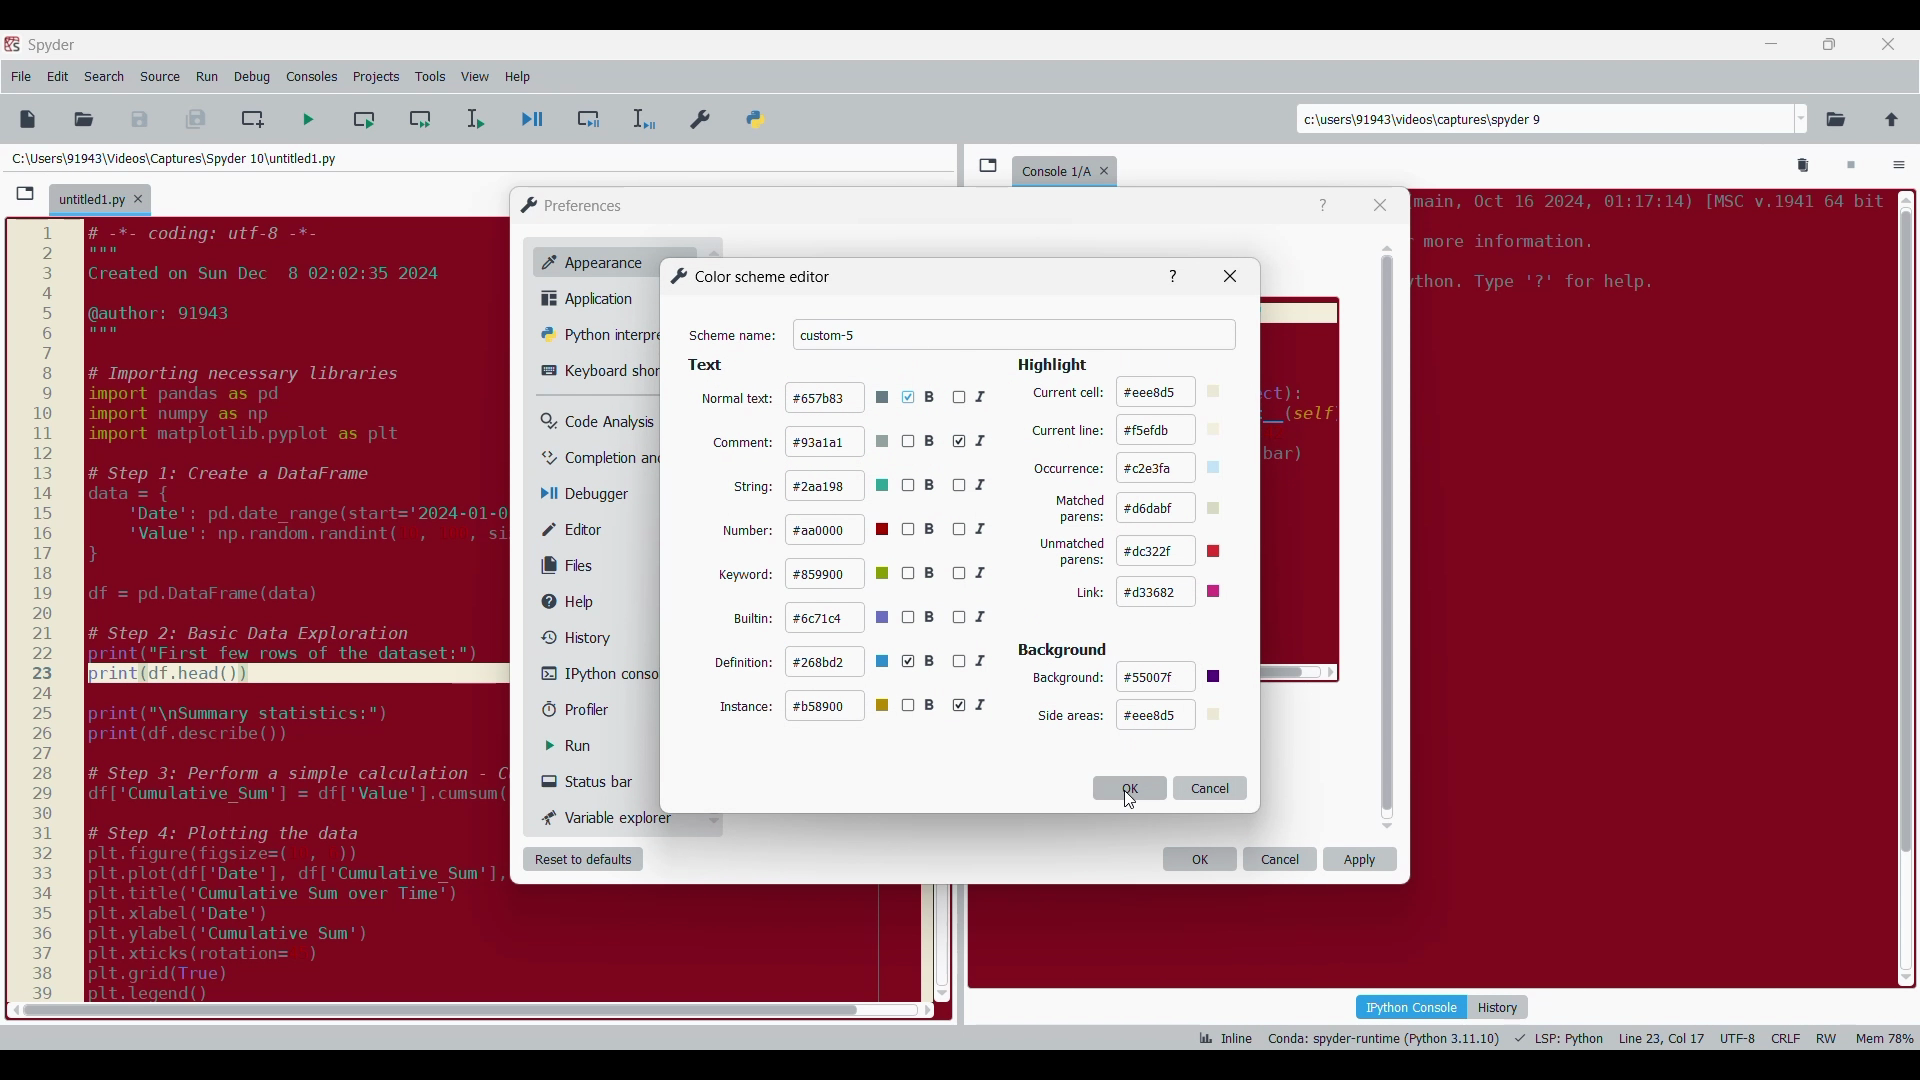 This screenshot has width=1920, height=1080. What do you see at coordinates (1498, 1007) in the screenshot?
I see `History` at bounding box center [1498, 1007].